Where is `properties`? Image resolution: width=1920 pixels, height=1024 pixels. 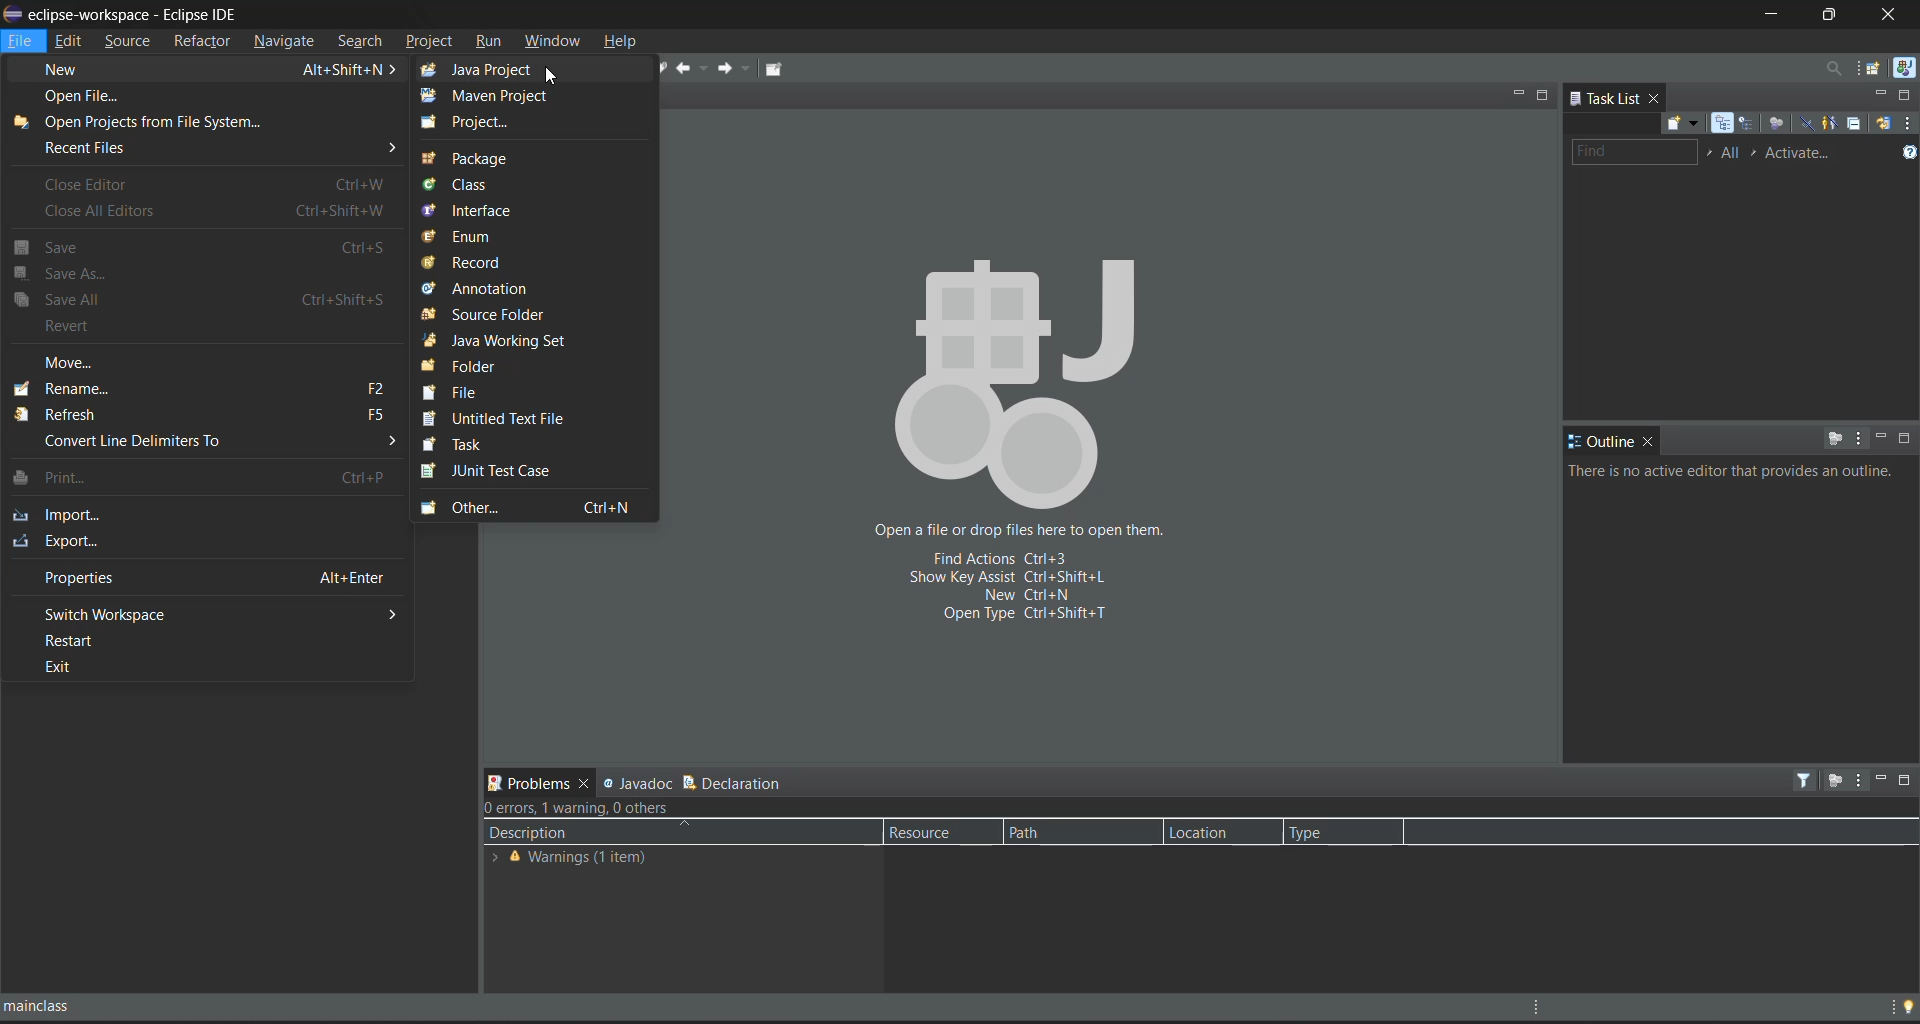
properties is located at coordinates (205, 576).